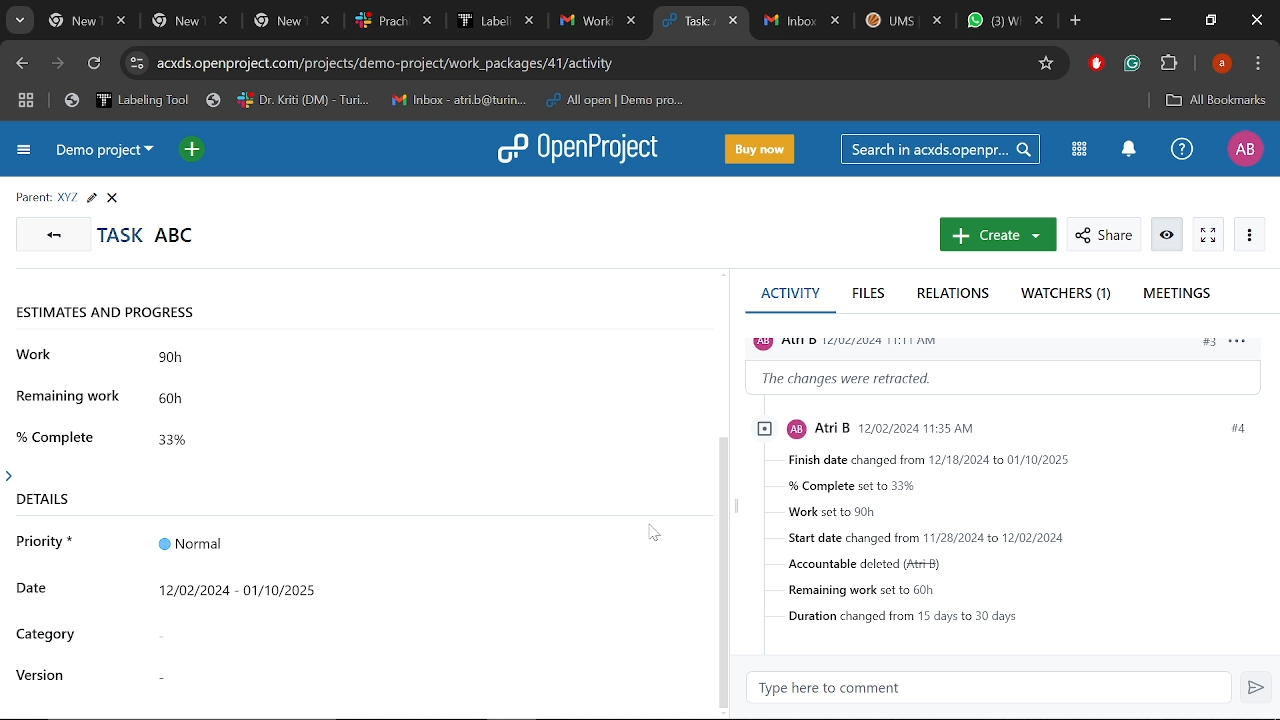 The width and height of the screenshot is (1280, 720). I want to click on Close current tab, so click(735, 23).